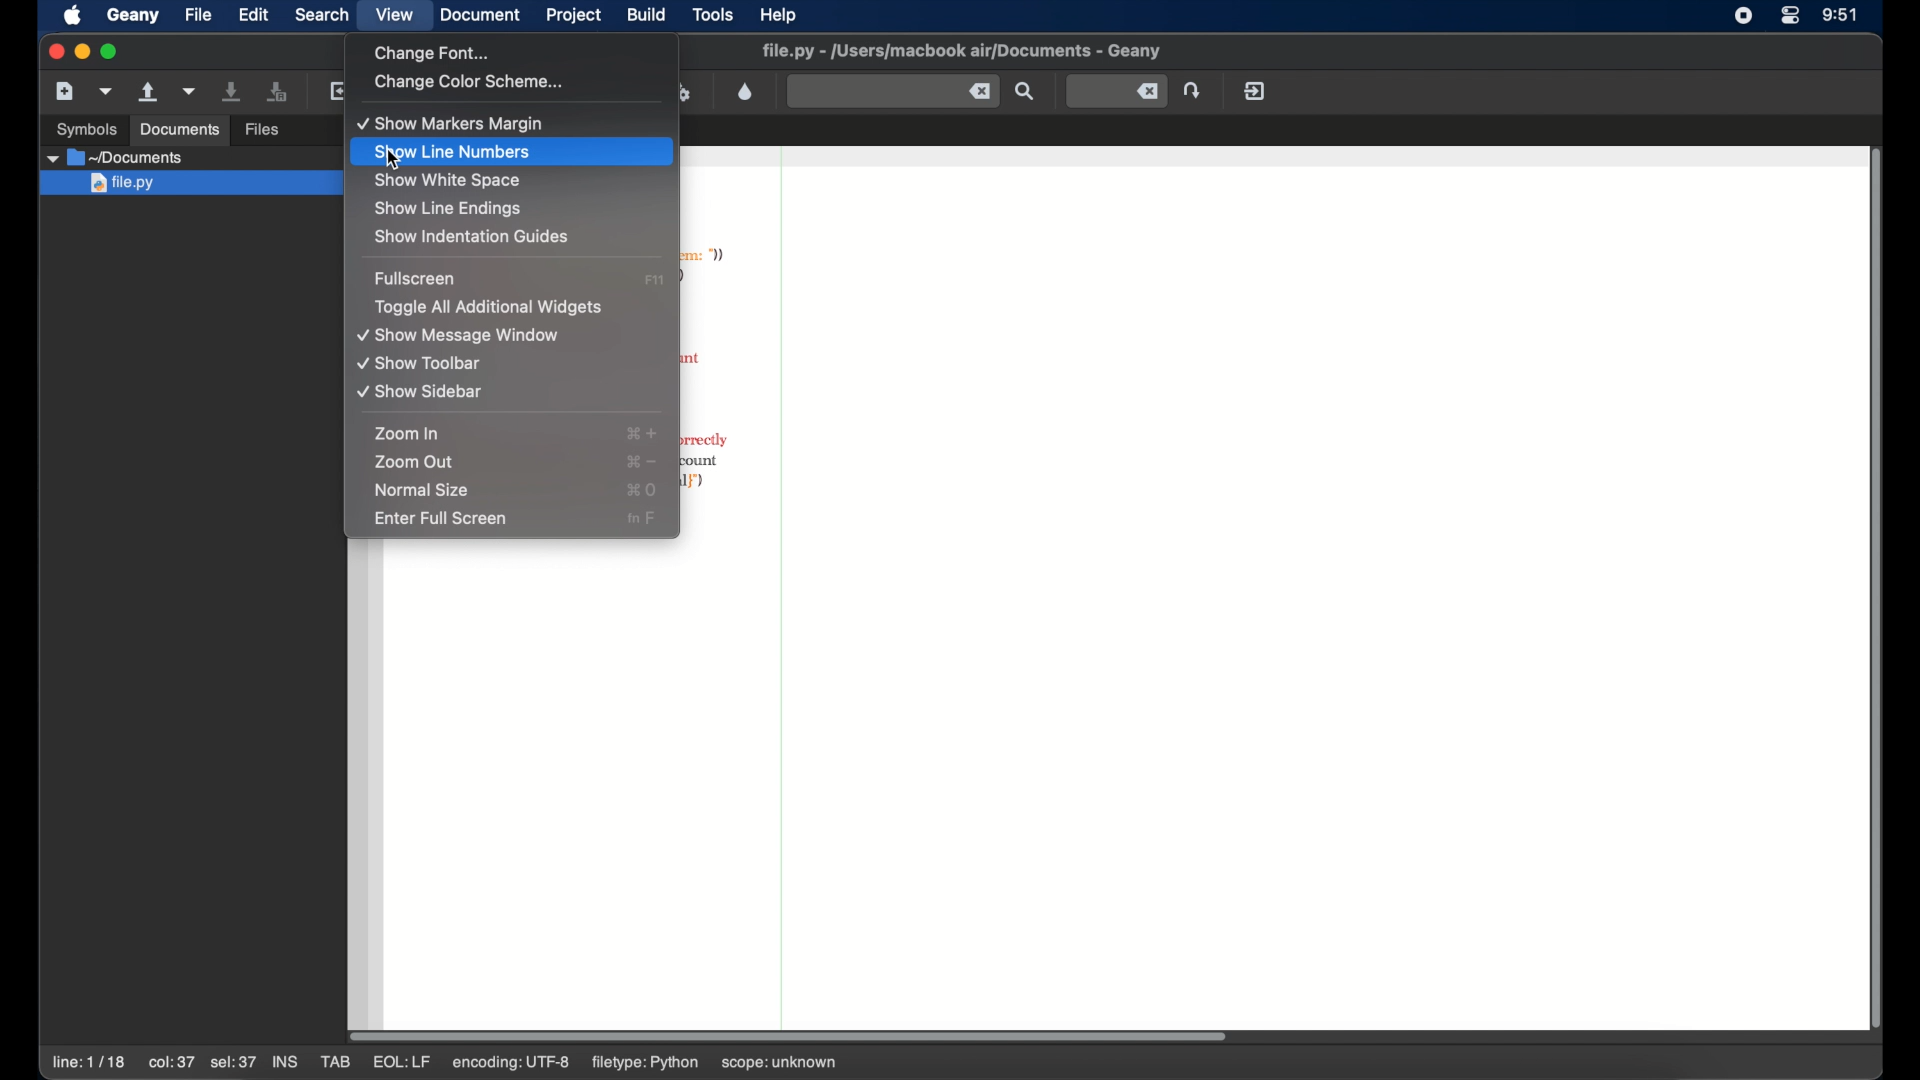 The width and height of the screenshot is (1920, 1080). What do you see at coordinates (233, 90) in the screenshot?
I see `save the current file` at bounding box center [233, 90].